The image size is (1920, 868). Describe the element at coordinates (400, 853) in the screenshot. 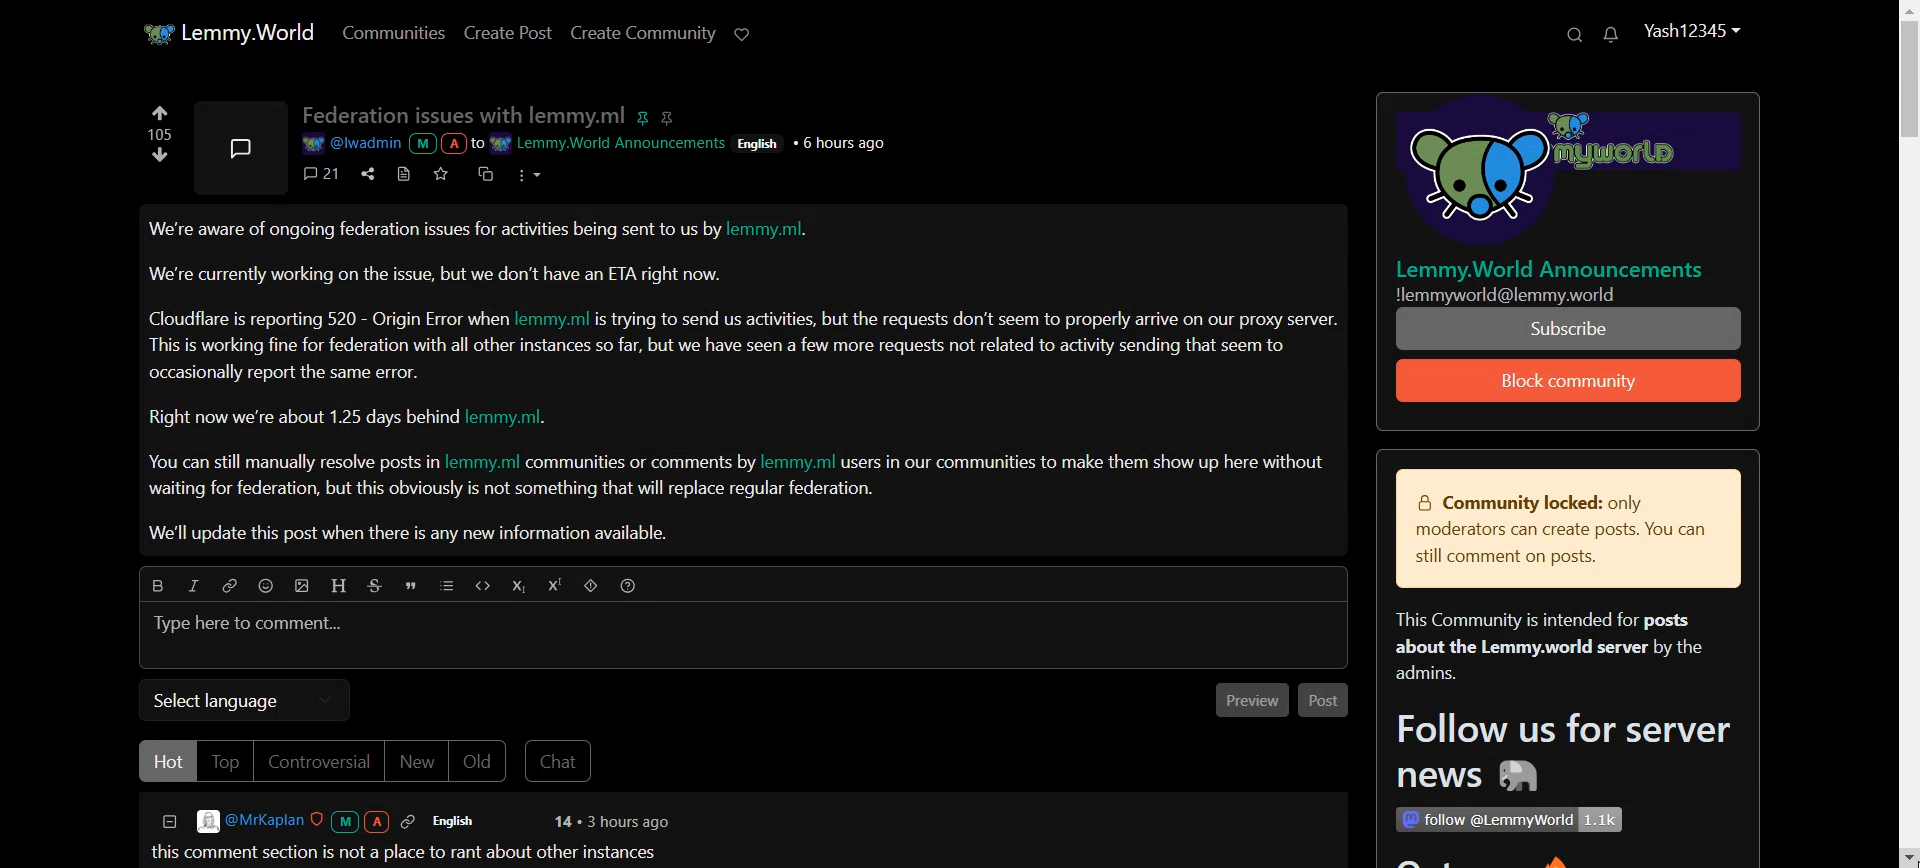

I see `this comment section is not a place to rant about other instances` at that location.